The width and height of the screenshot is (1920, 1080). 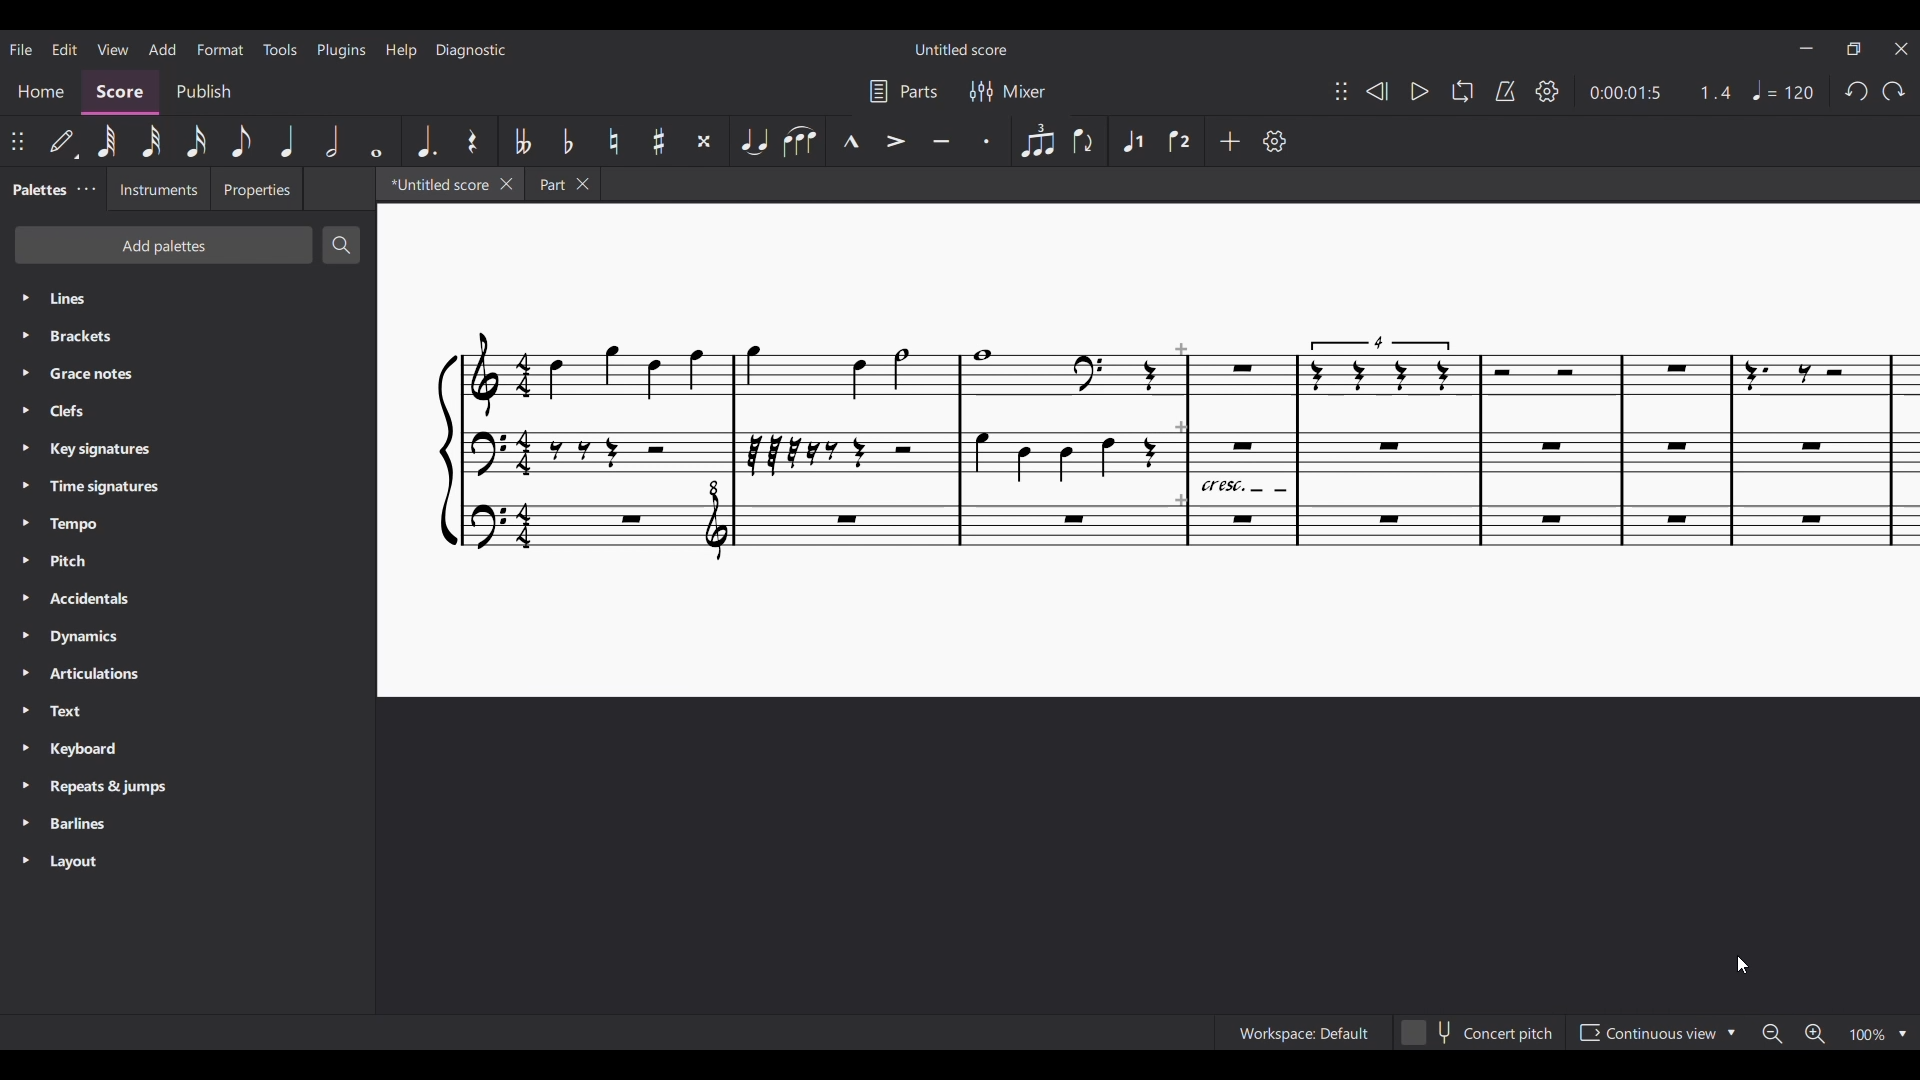 What do you see at coordinates (1742, 965) in the screenshot?
I see `Cursor position unchanged` at bounding box center [1742, 965].